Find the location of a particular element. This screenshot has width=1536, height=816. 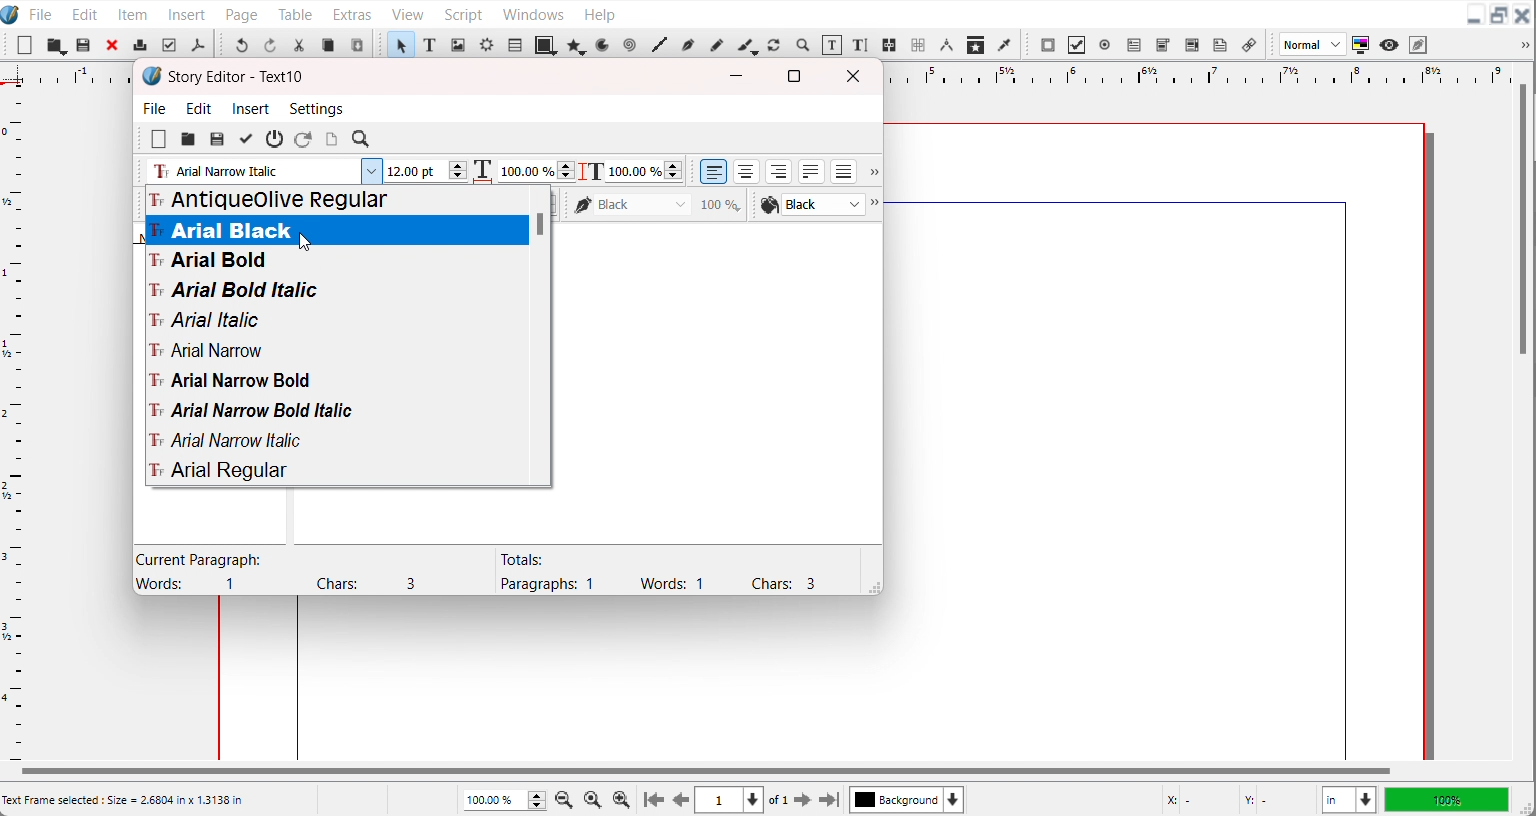

Zoom to 100% is located at coordinates (594, 798).